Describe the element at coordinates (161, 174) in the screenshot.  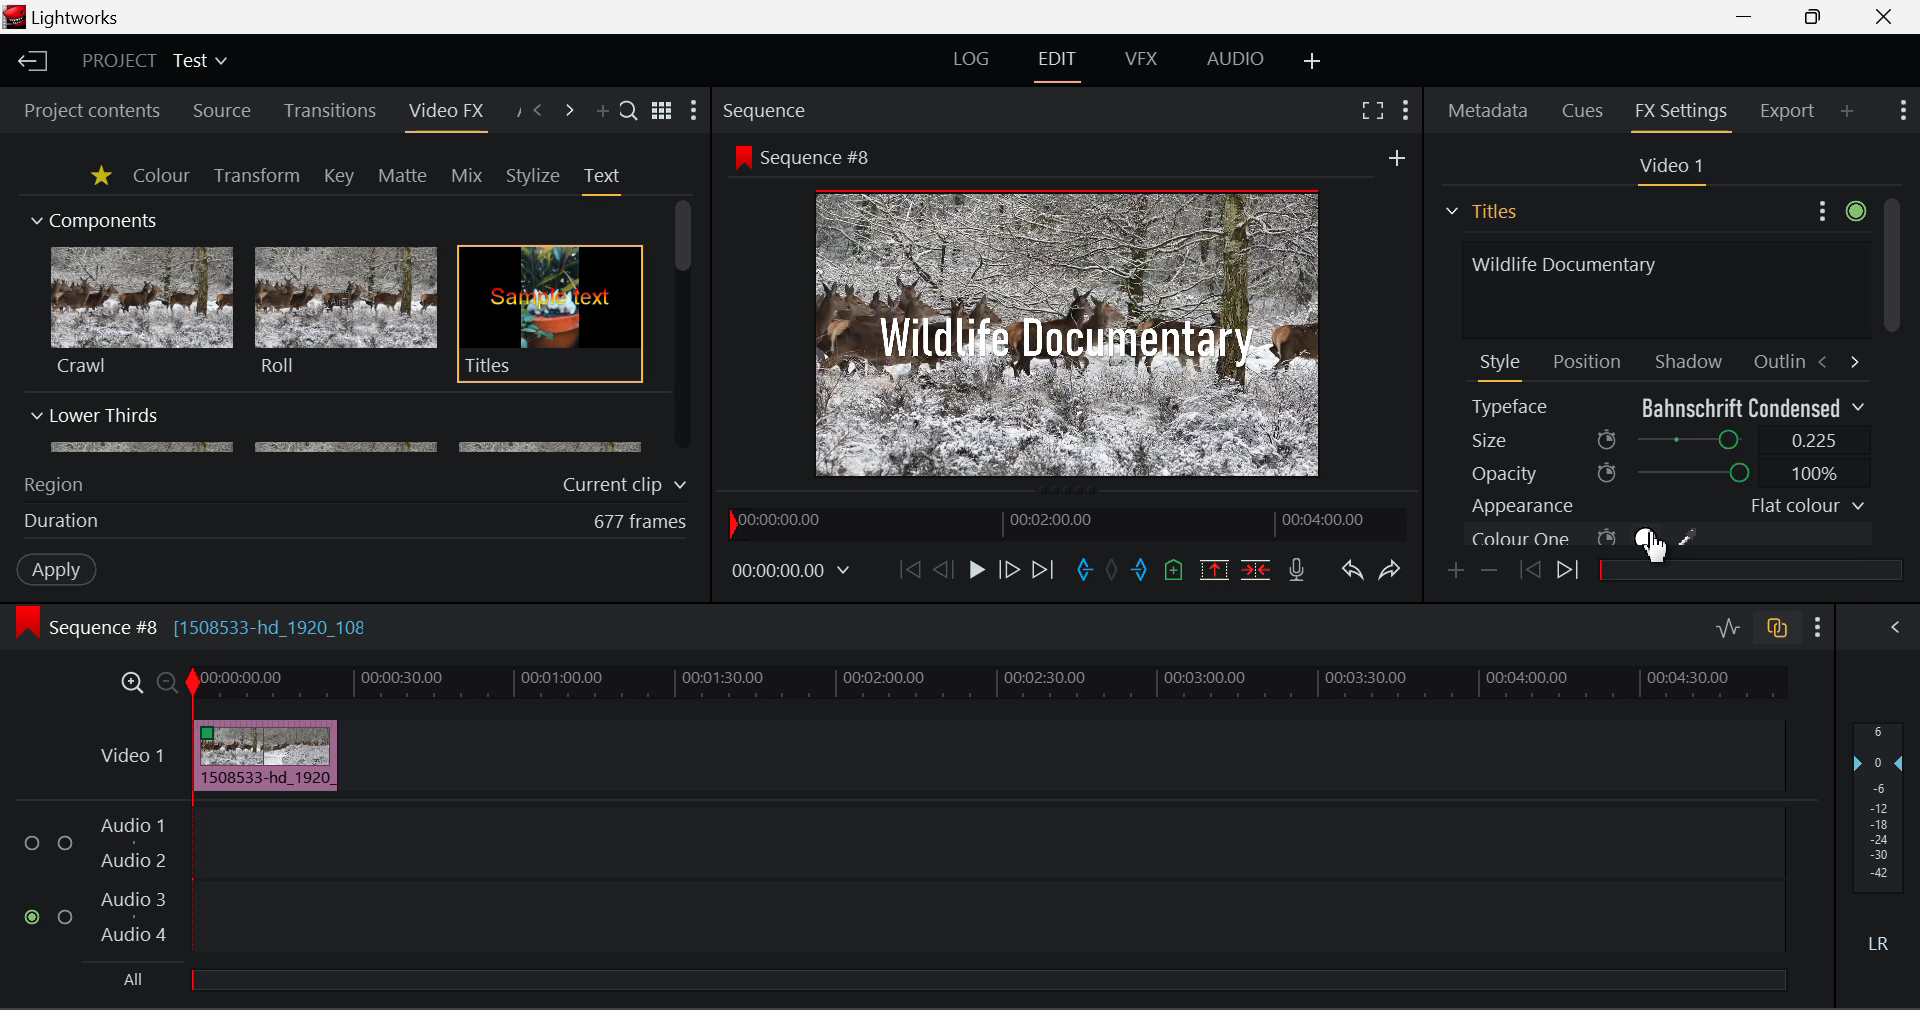
I see `Colour` at that location.